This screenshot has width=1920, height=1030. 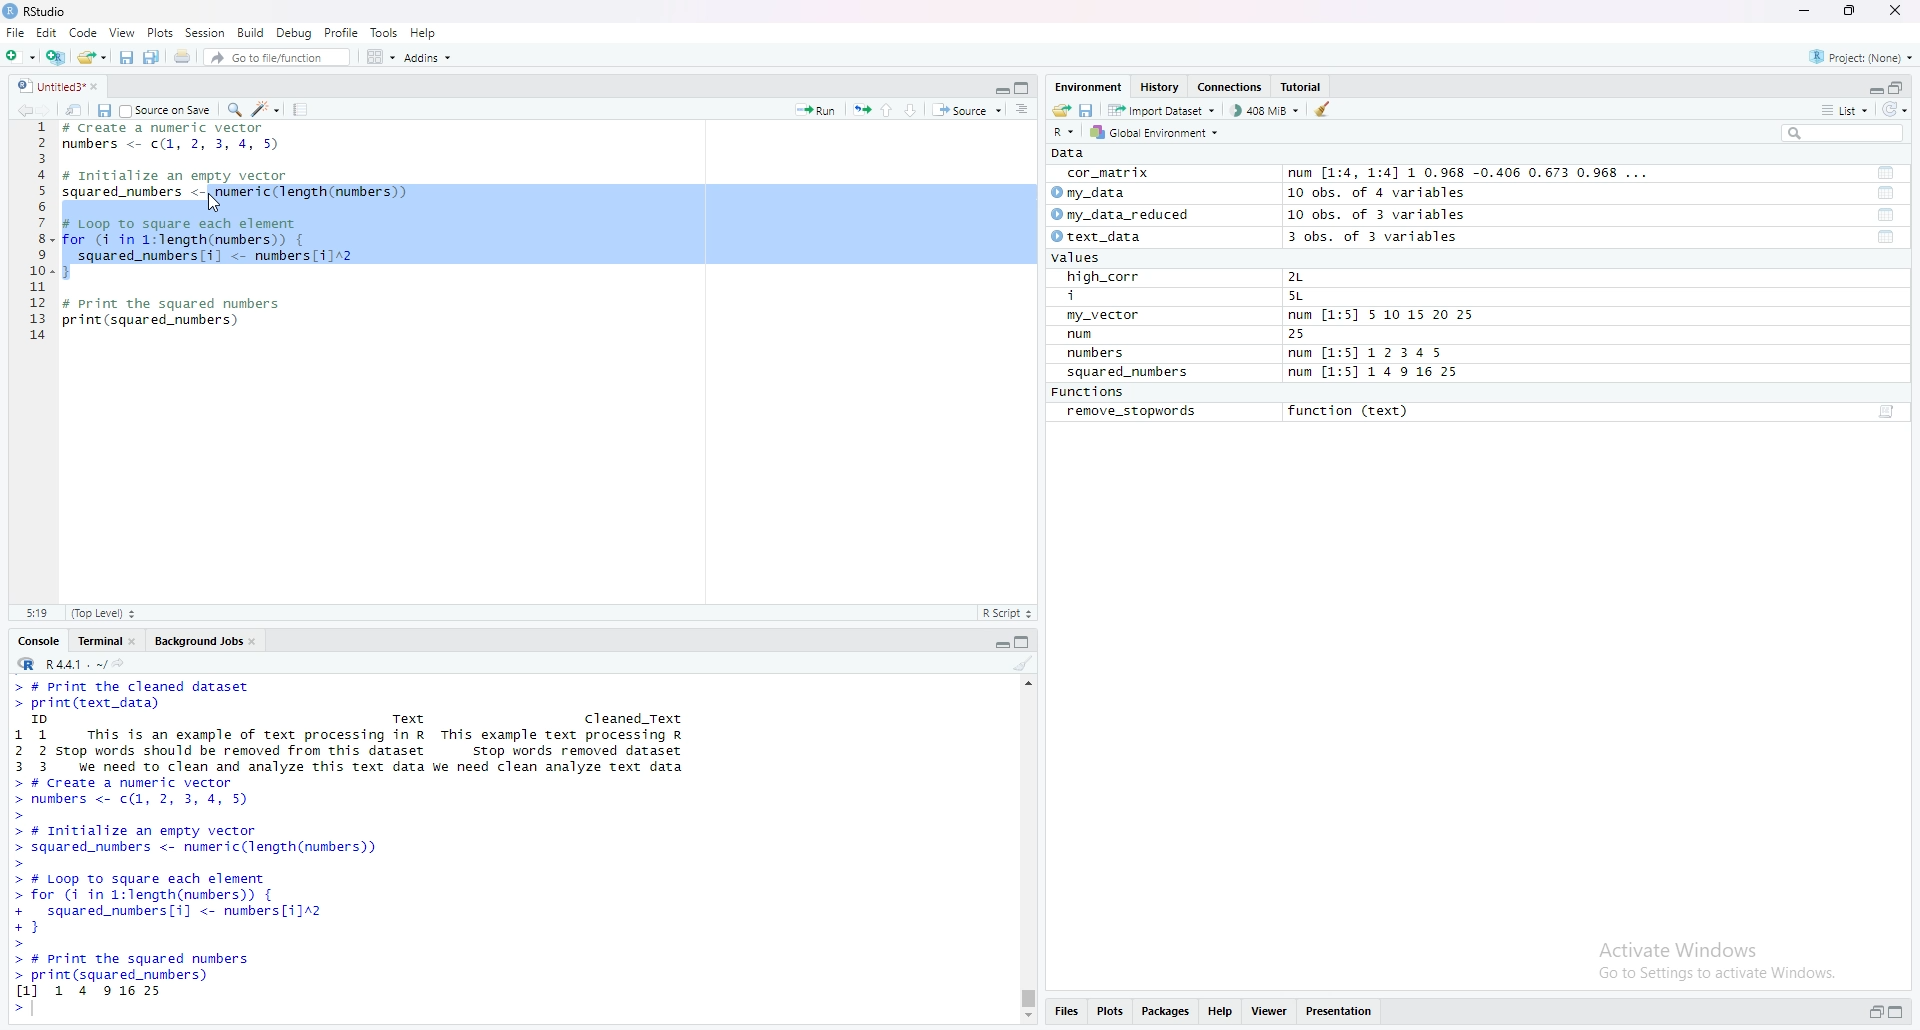 I want to click on Activate Windows
Go to Settings to activate Windows., so click(x=1720, y=957).